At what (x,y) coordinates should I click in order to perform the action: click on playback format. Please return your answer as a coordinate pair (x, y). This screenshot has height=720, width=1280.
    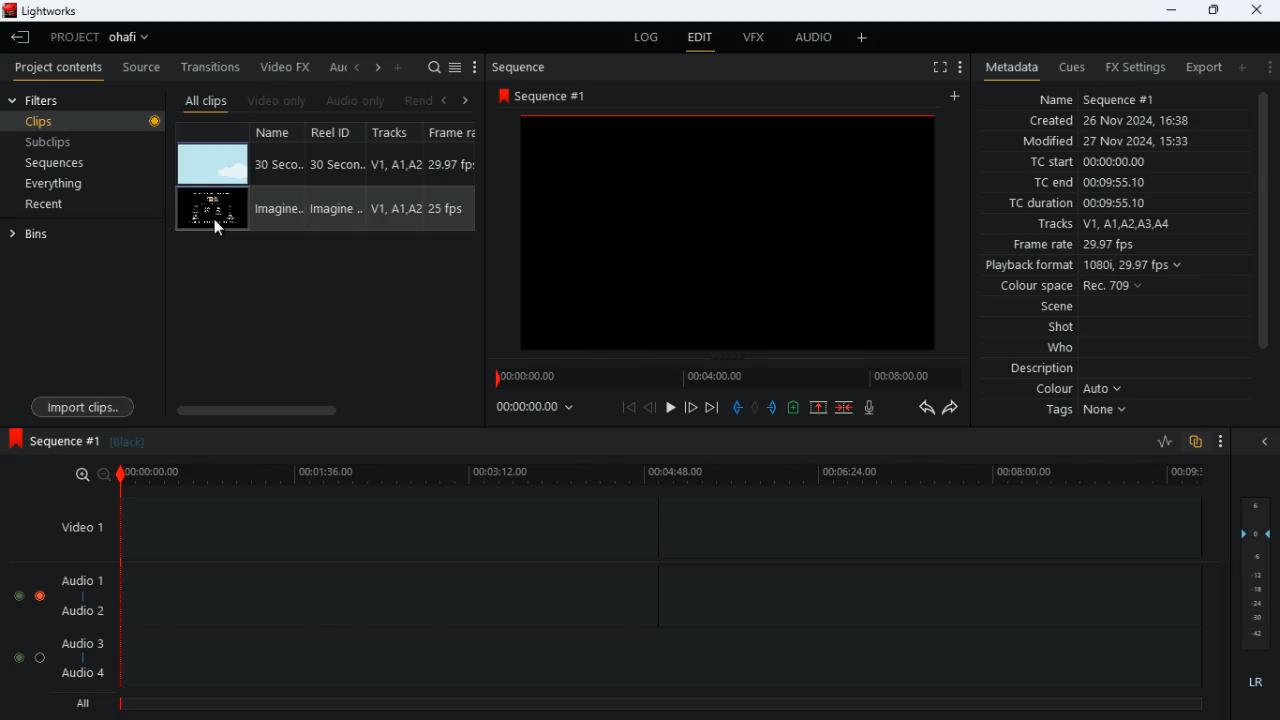
    Looking at the image, I should click on (1086, 265).